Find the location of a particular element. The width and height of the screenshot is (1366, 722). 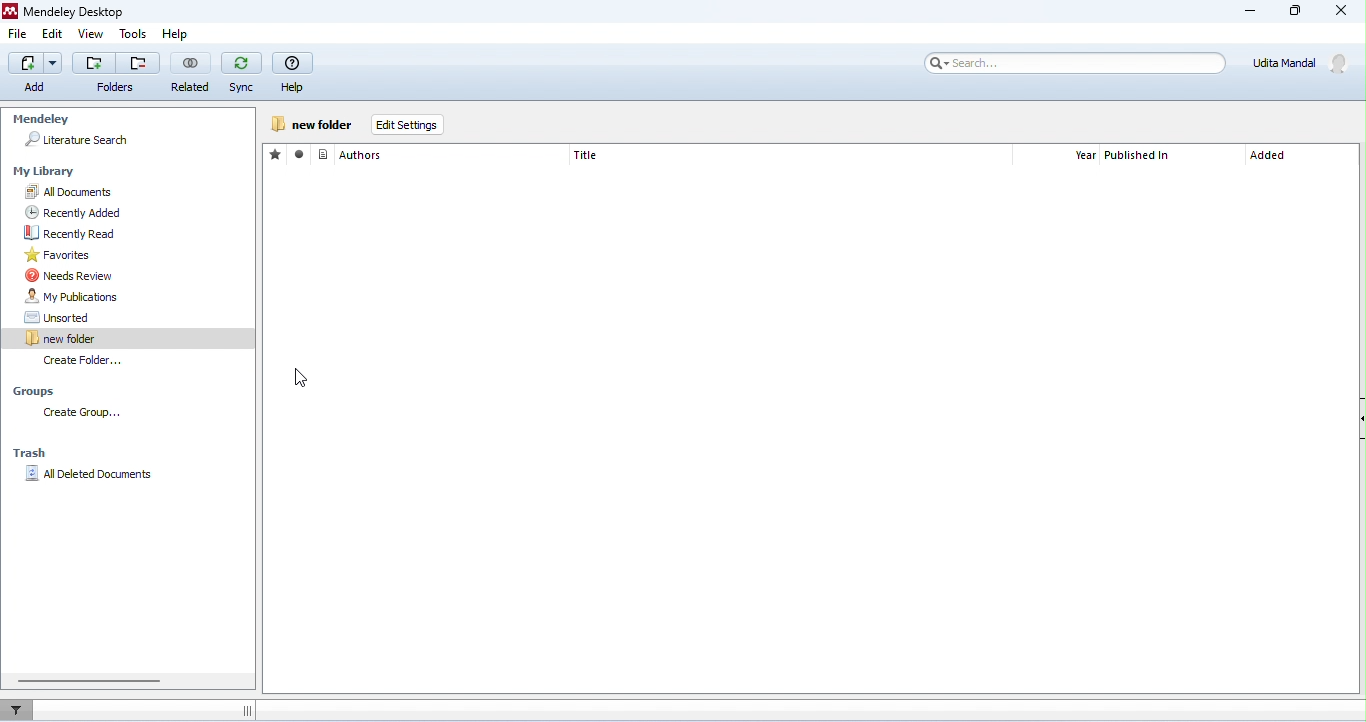

published in is located at coordinates (1140, 156).